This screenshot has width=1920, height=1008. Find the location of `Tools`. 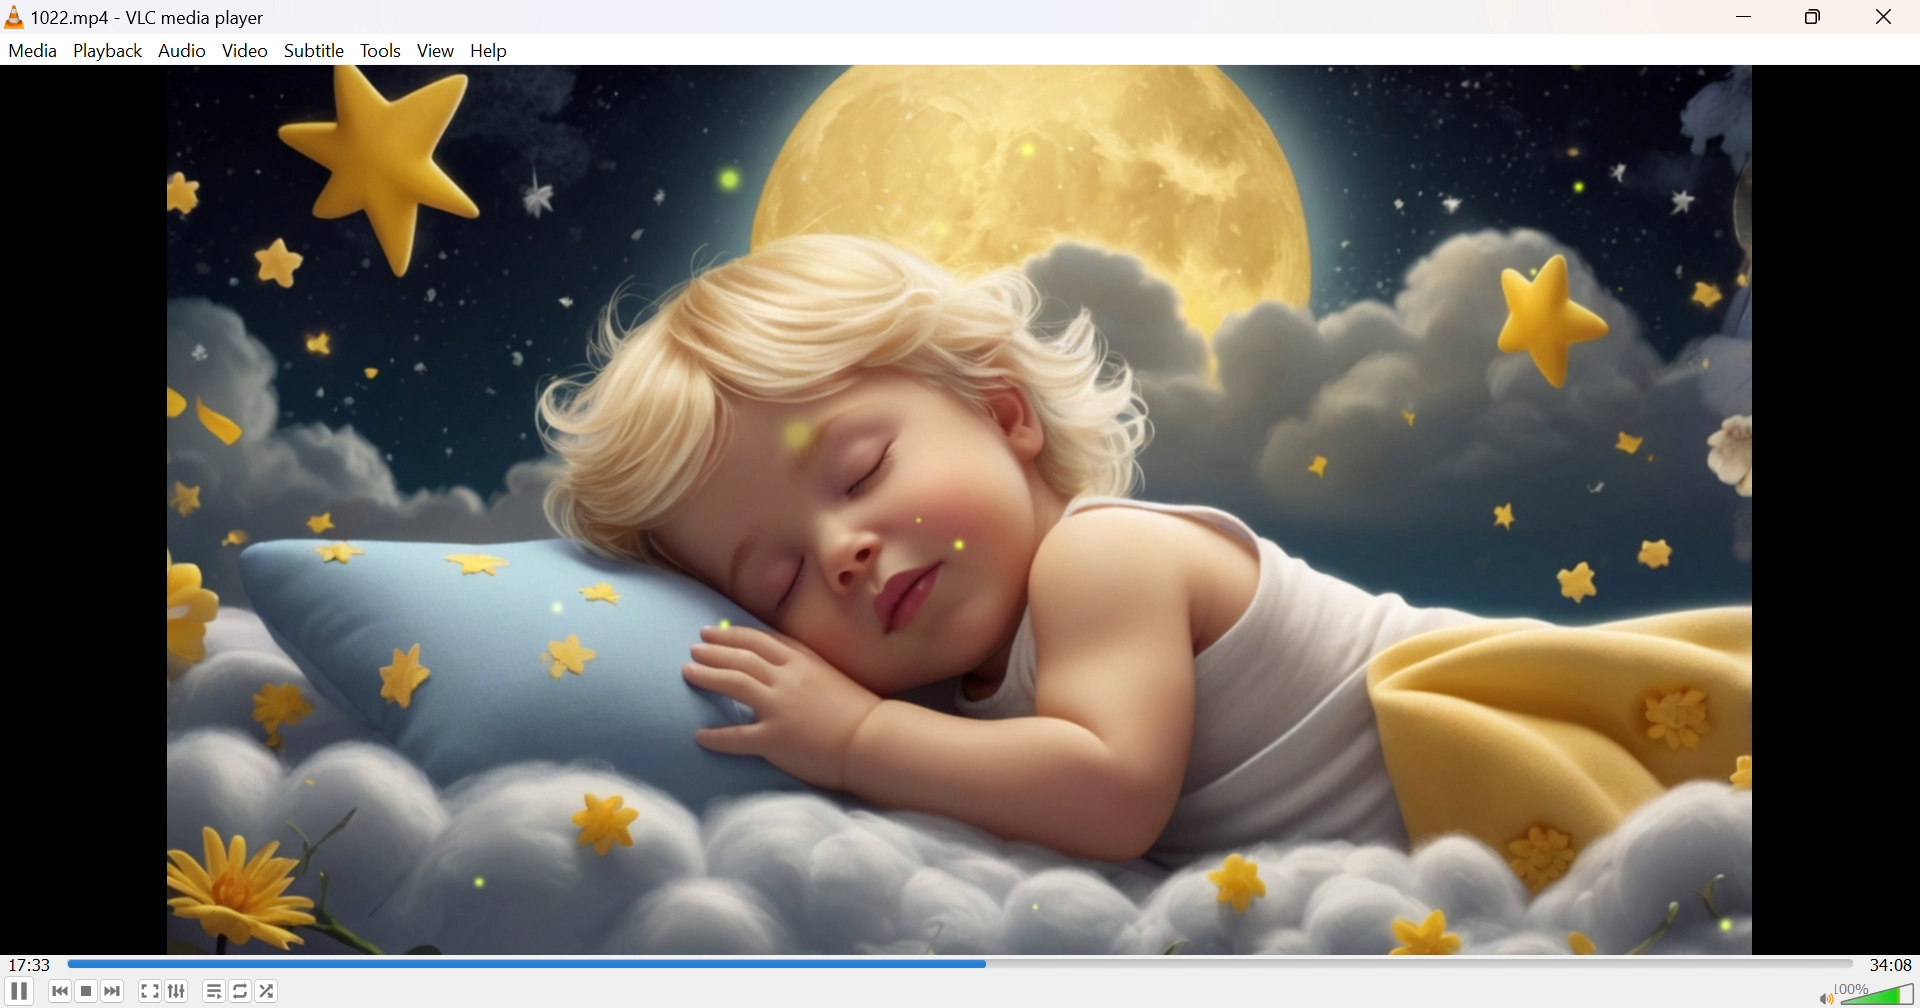

Tools is located at coordinates (382, 51).